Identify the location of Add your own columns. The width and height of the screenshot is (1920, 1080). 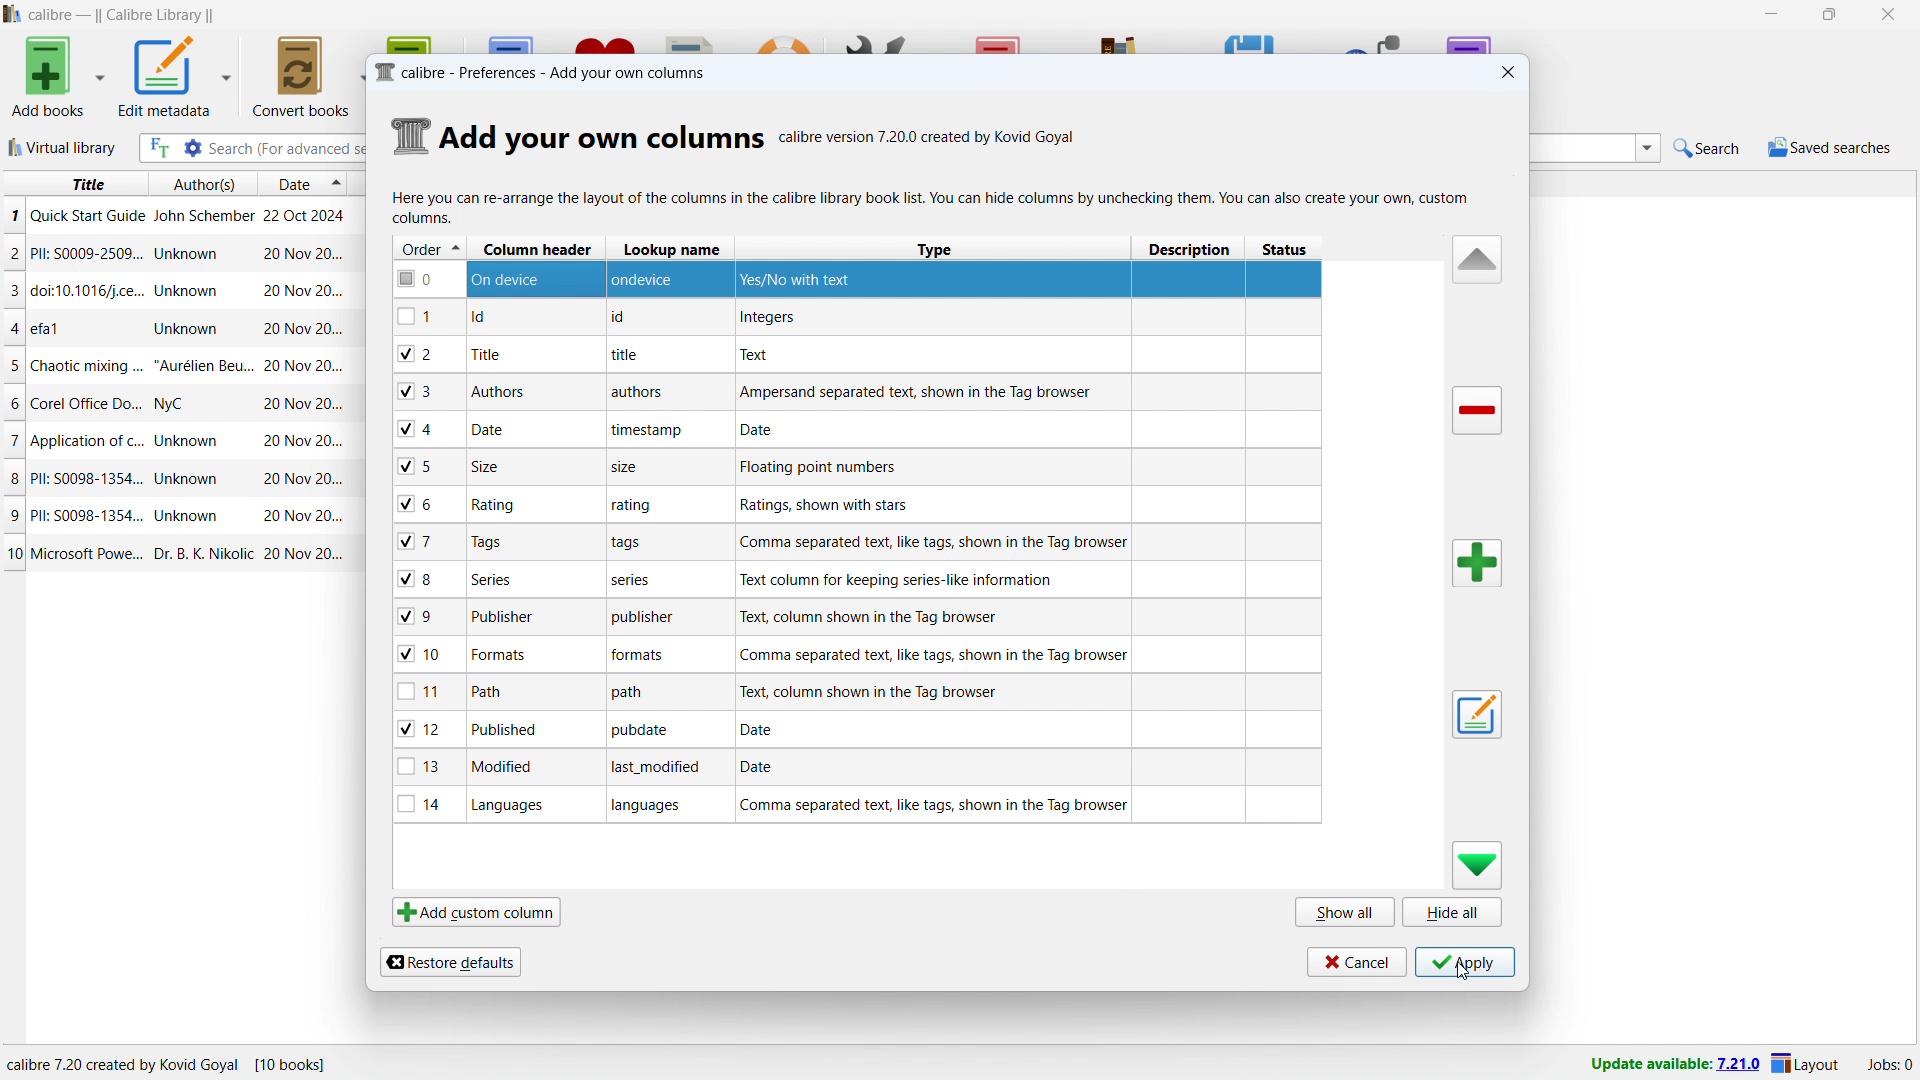
(602, 140).